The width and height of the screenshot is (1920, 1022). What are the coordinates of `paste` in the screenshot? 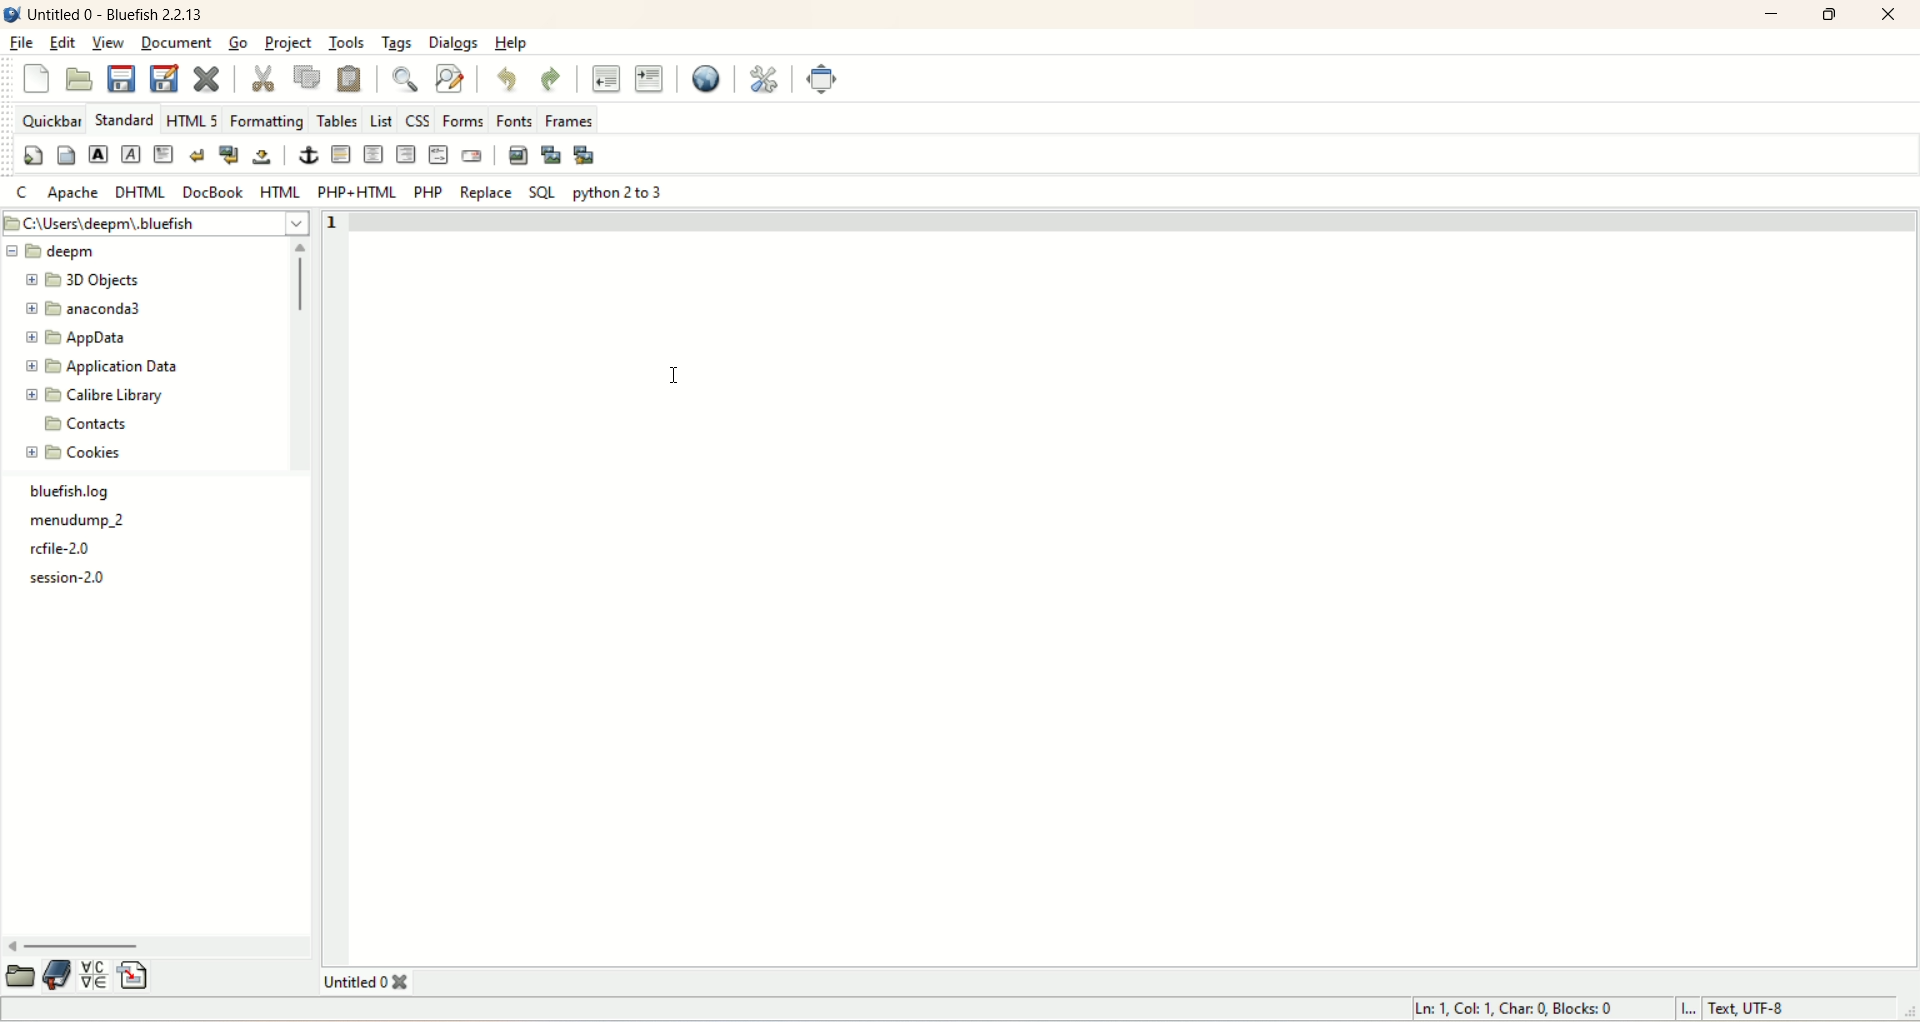 It's located at (352, 77).